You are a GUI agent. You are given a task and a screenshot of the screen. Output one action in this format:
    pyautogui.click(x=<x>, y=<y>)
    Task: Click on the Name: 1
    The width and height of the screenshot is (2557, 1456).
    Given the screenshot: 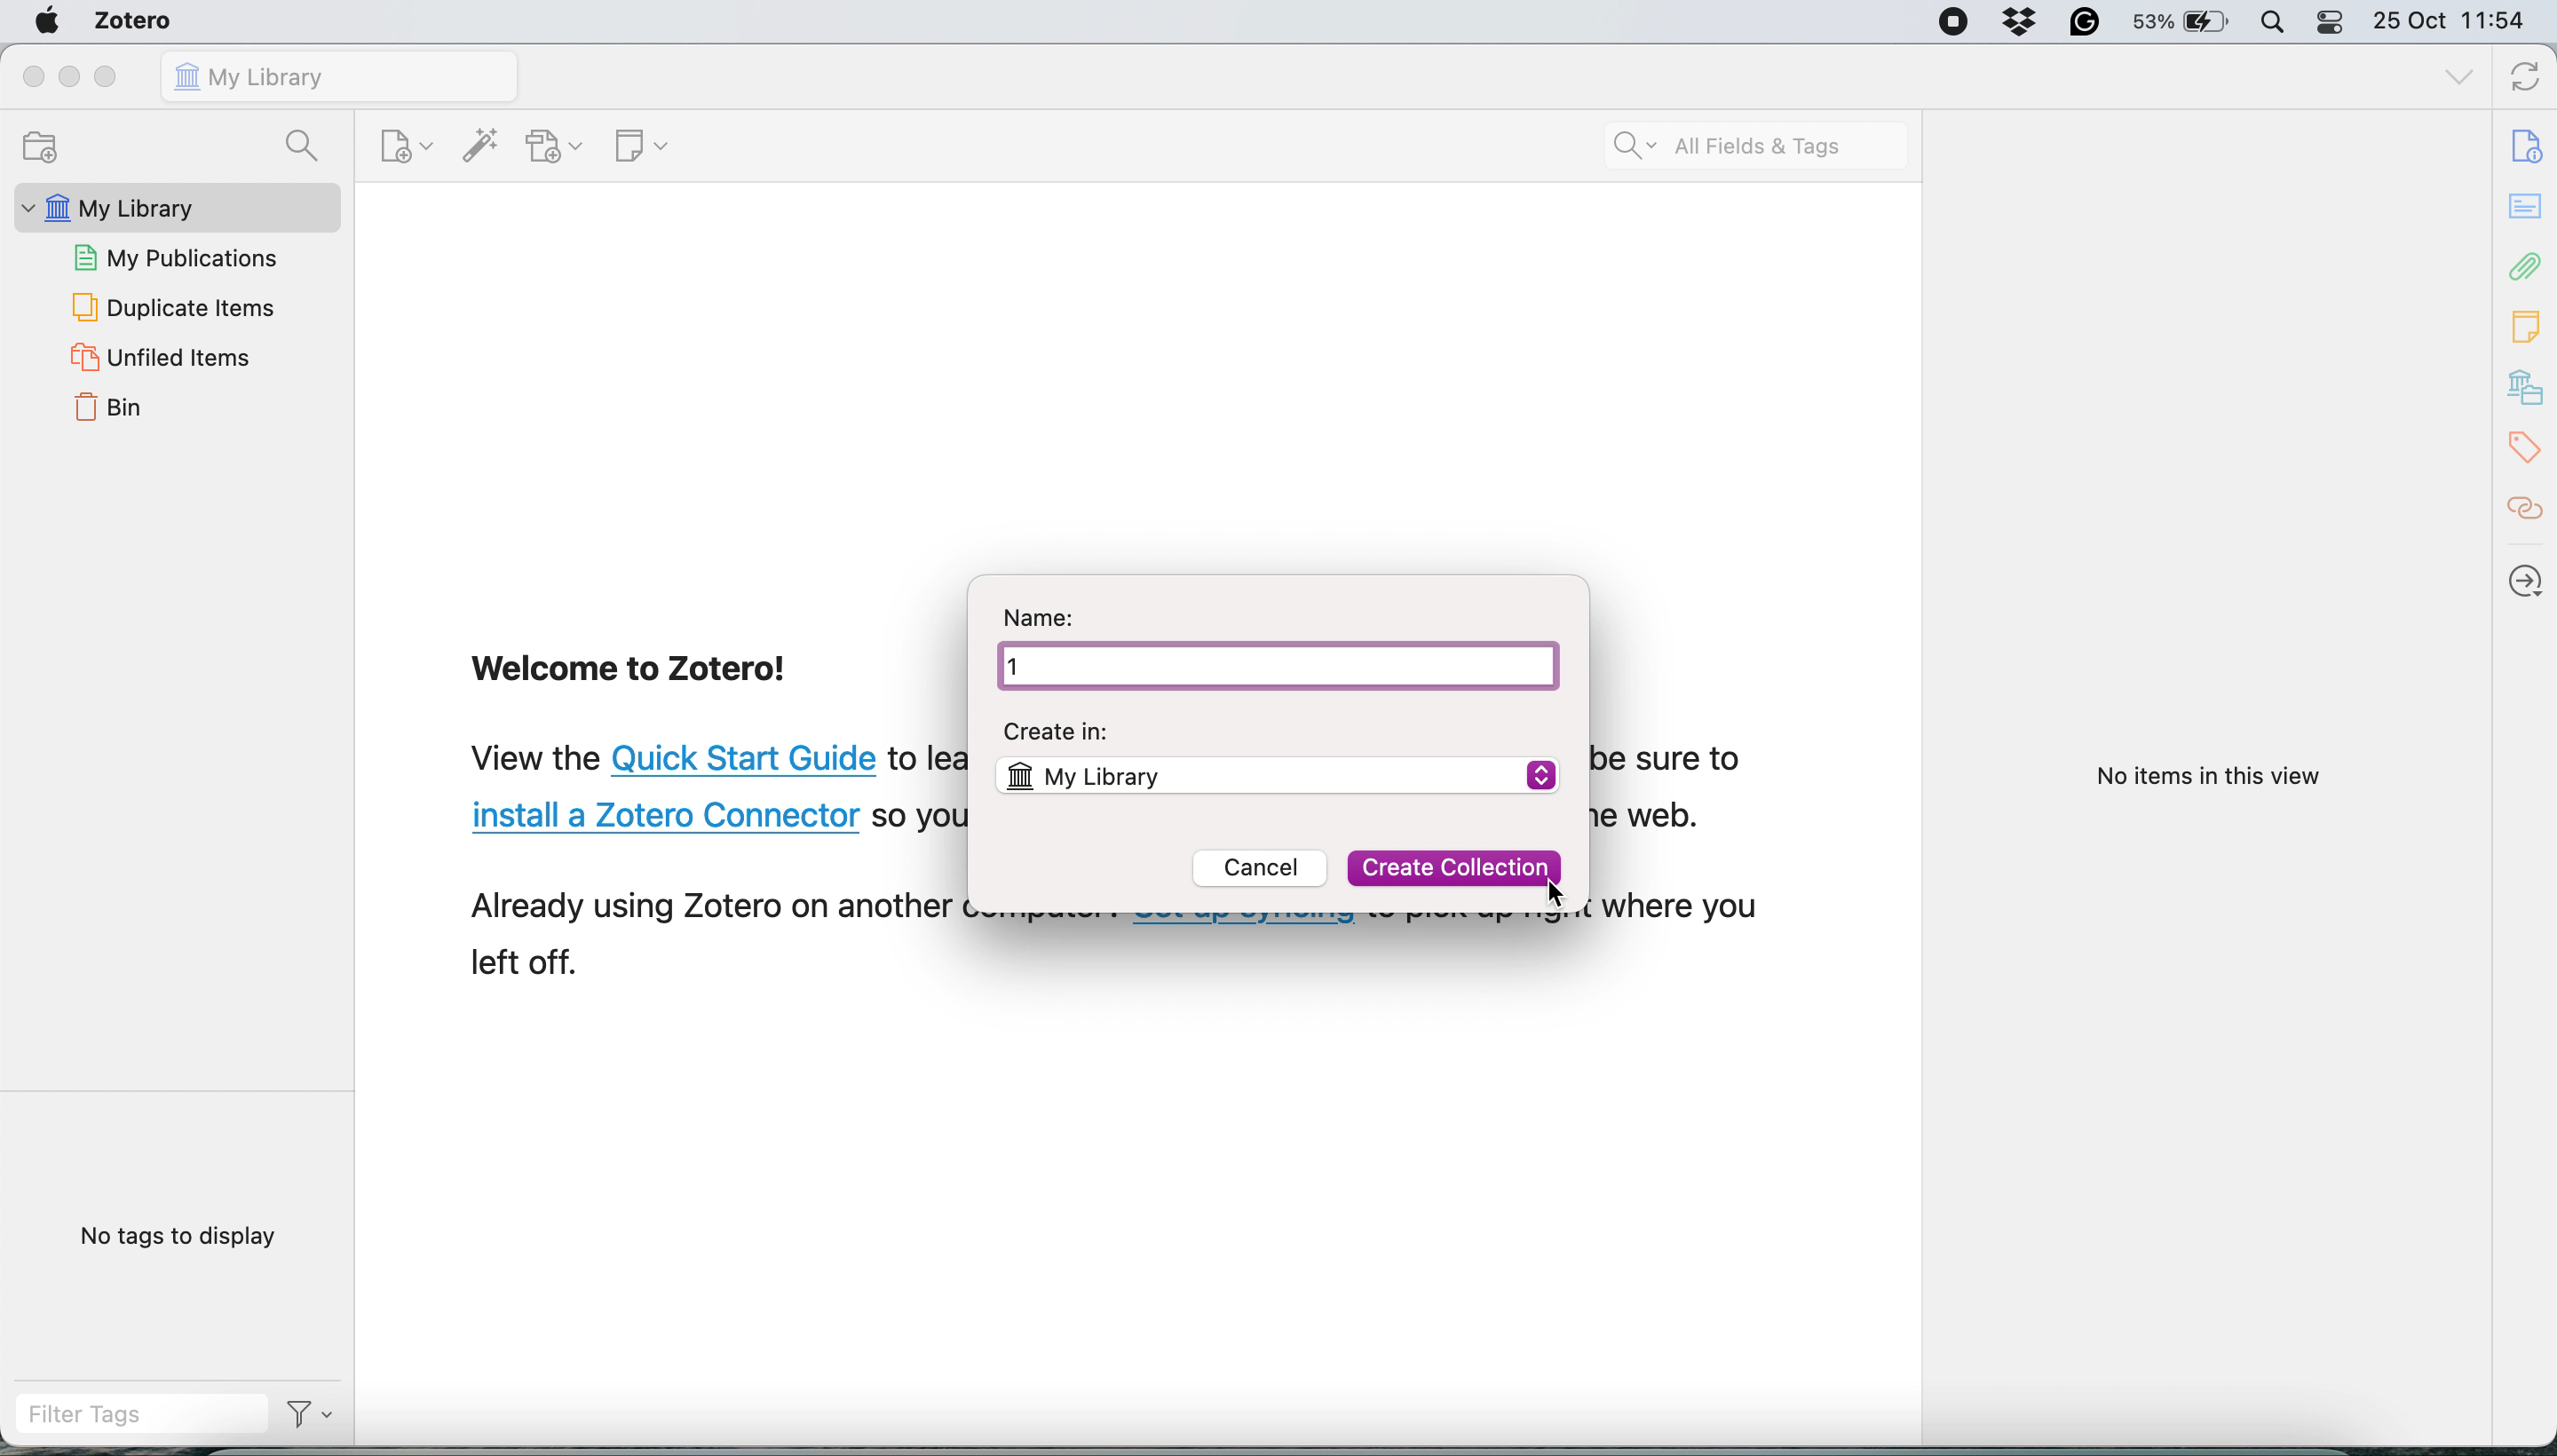 What is the action you would take?
    pyautogui.click(x=1278, y=646)
    